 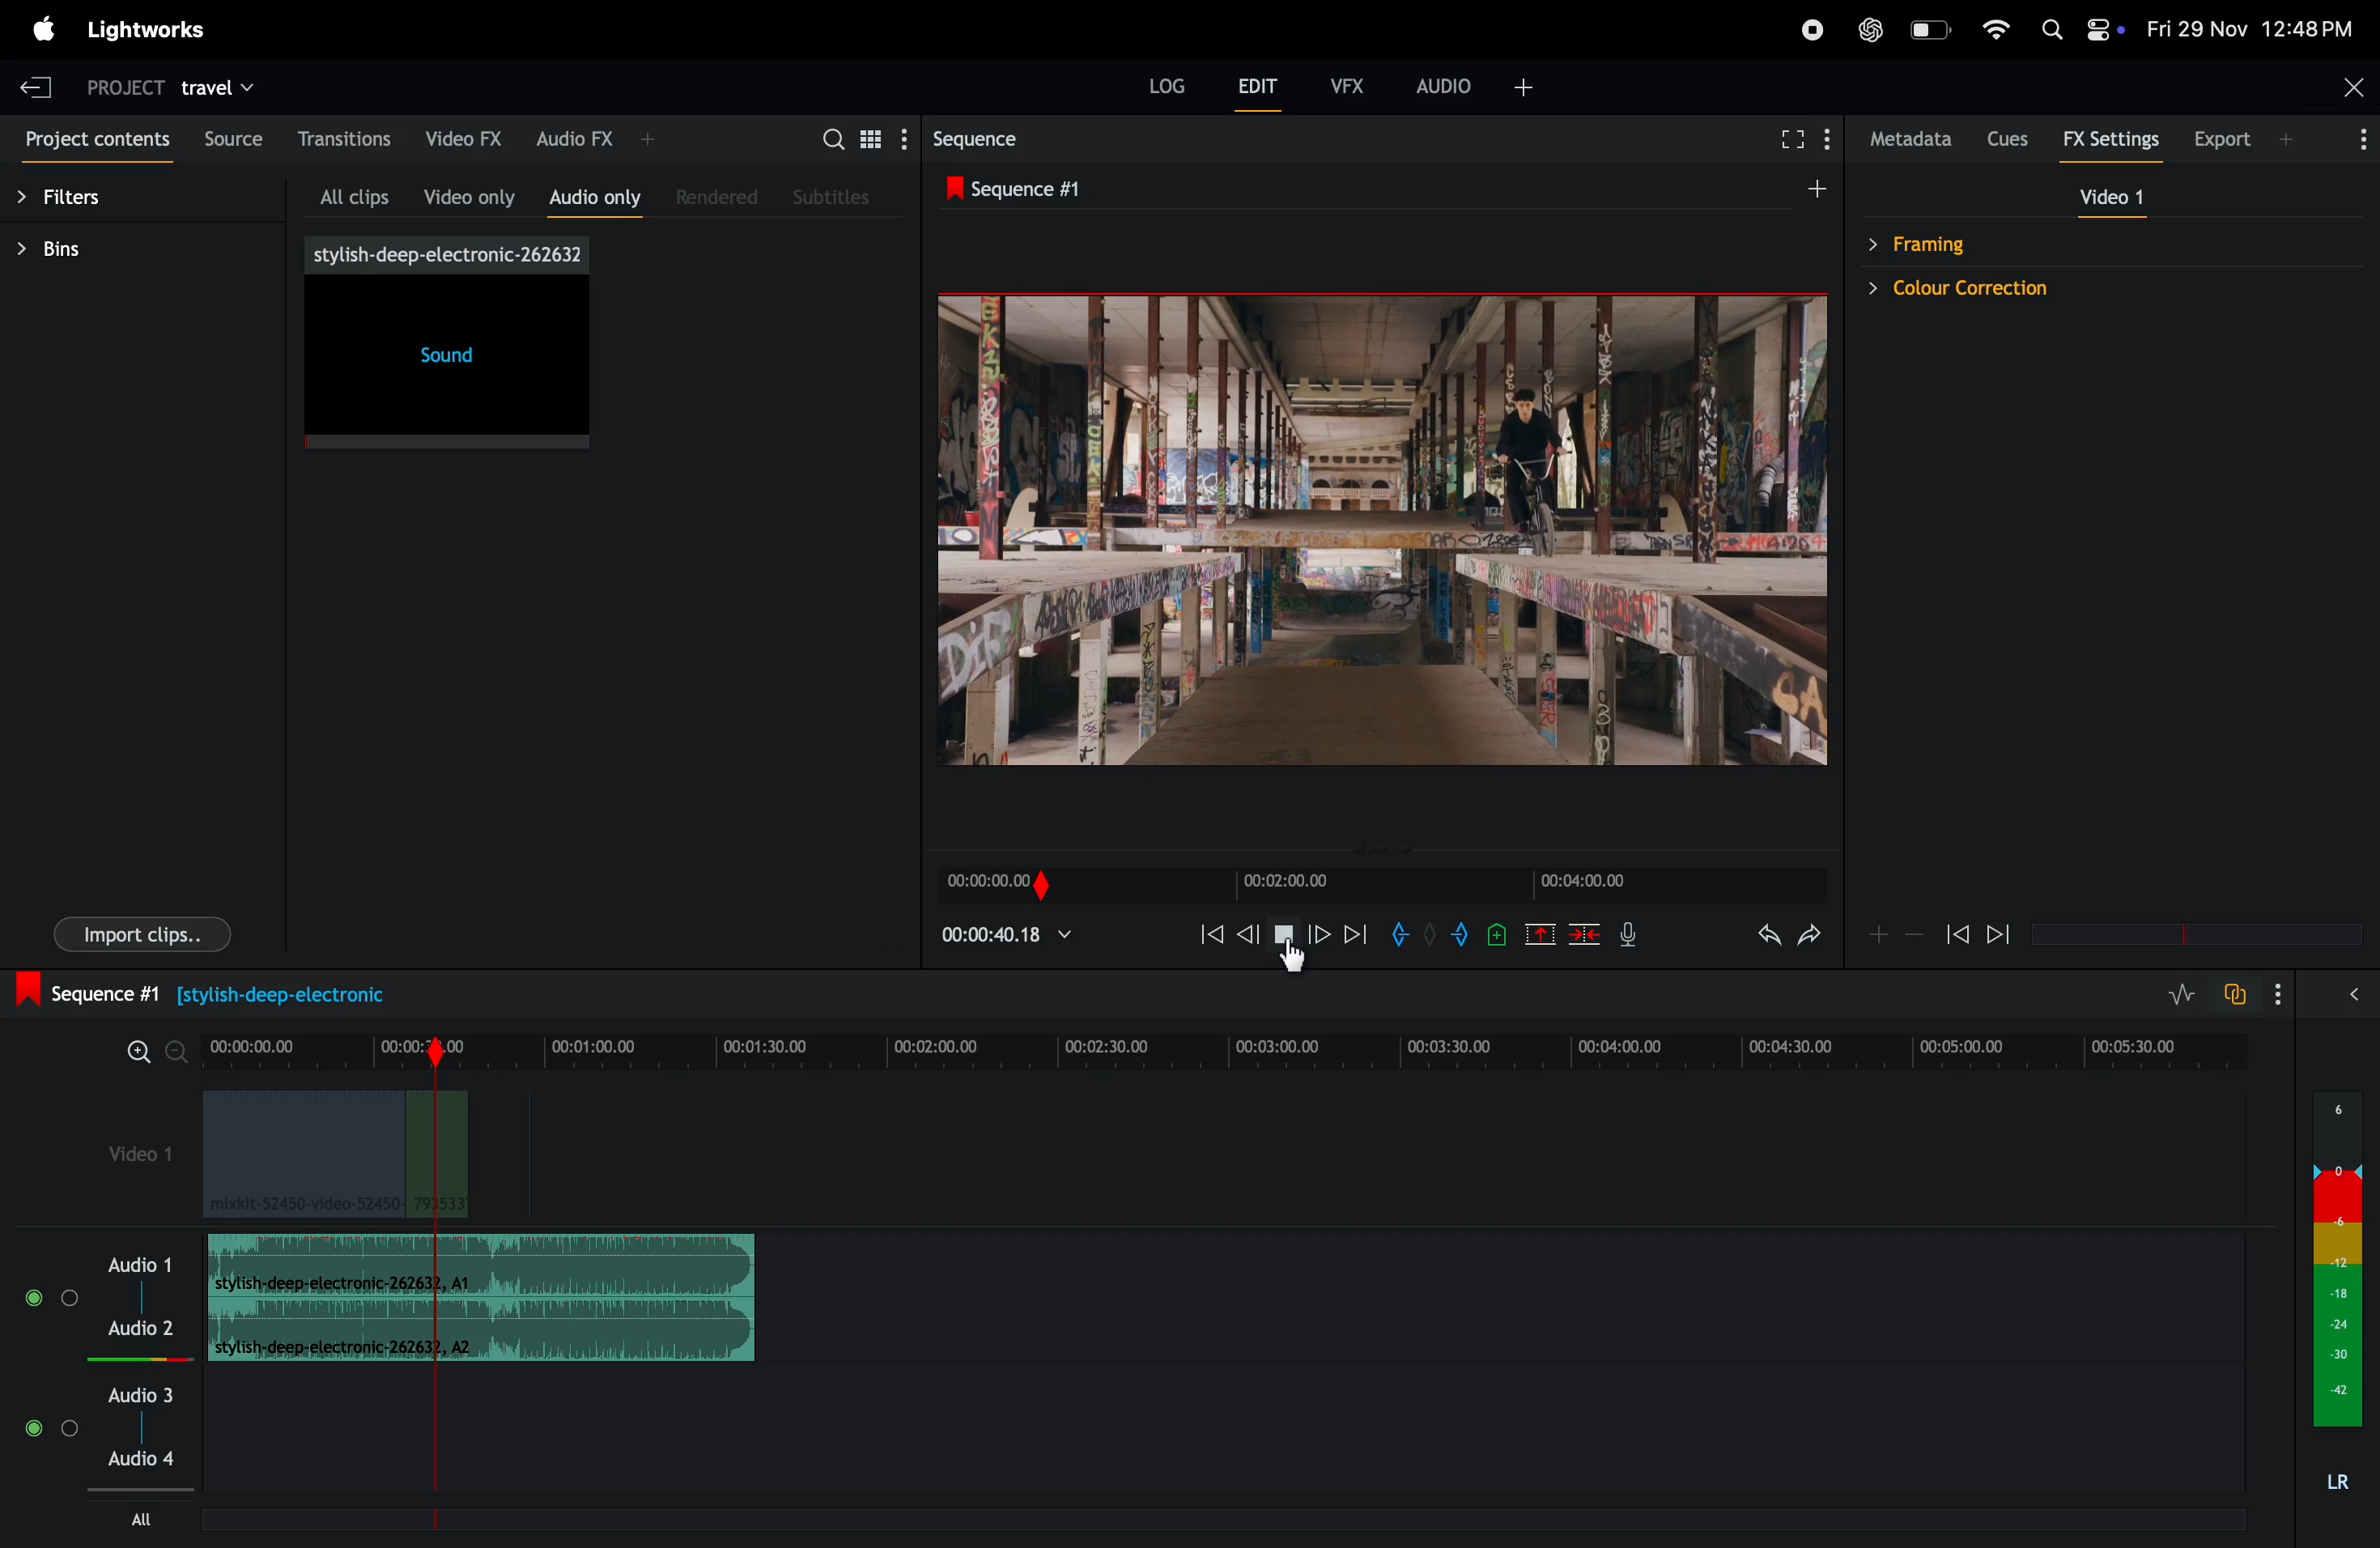 I want to click on travel, so click(x=230, y=85).